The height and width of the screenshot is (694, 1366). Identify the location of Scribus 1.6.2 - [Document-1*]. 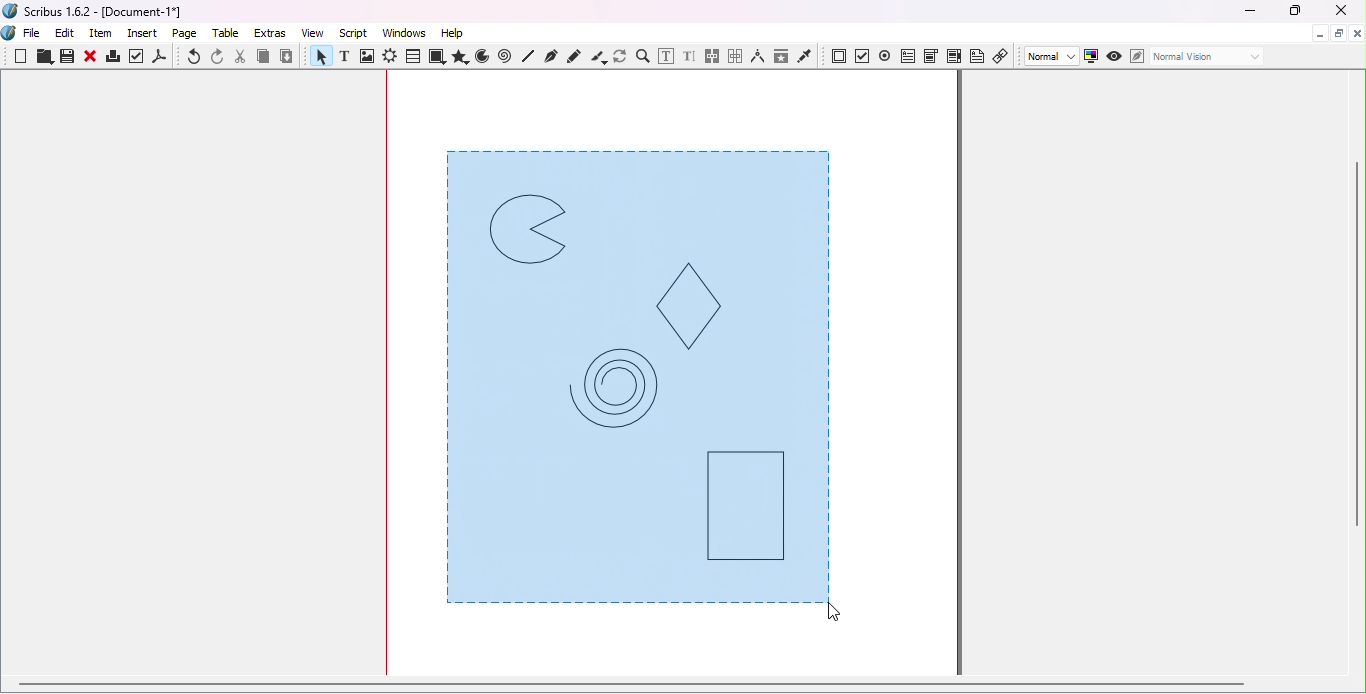
(101, 13).